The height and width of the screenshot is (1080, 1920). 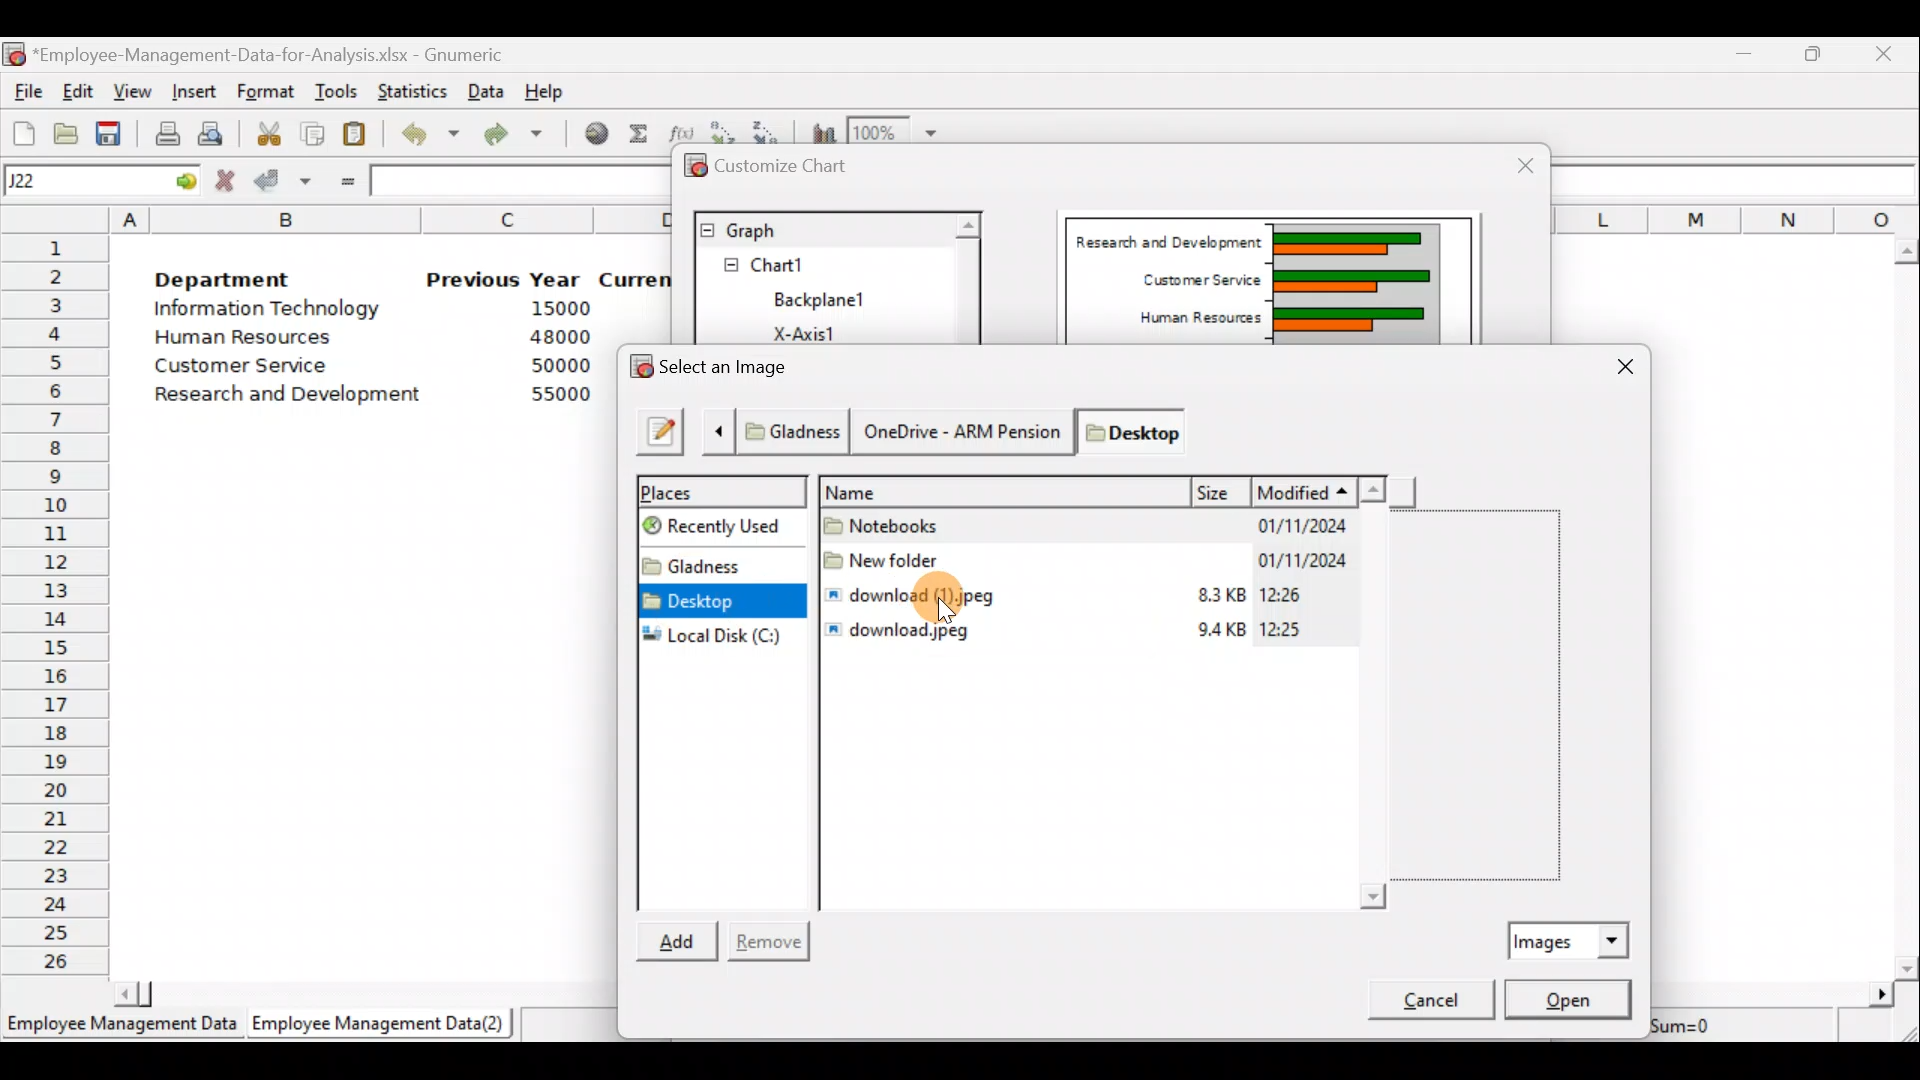 What do you see at coordinates (1888, 53) in the screenshot?
I see `Close` at bounding box center [1888, 53].